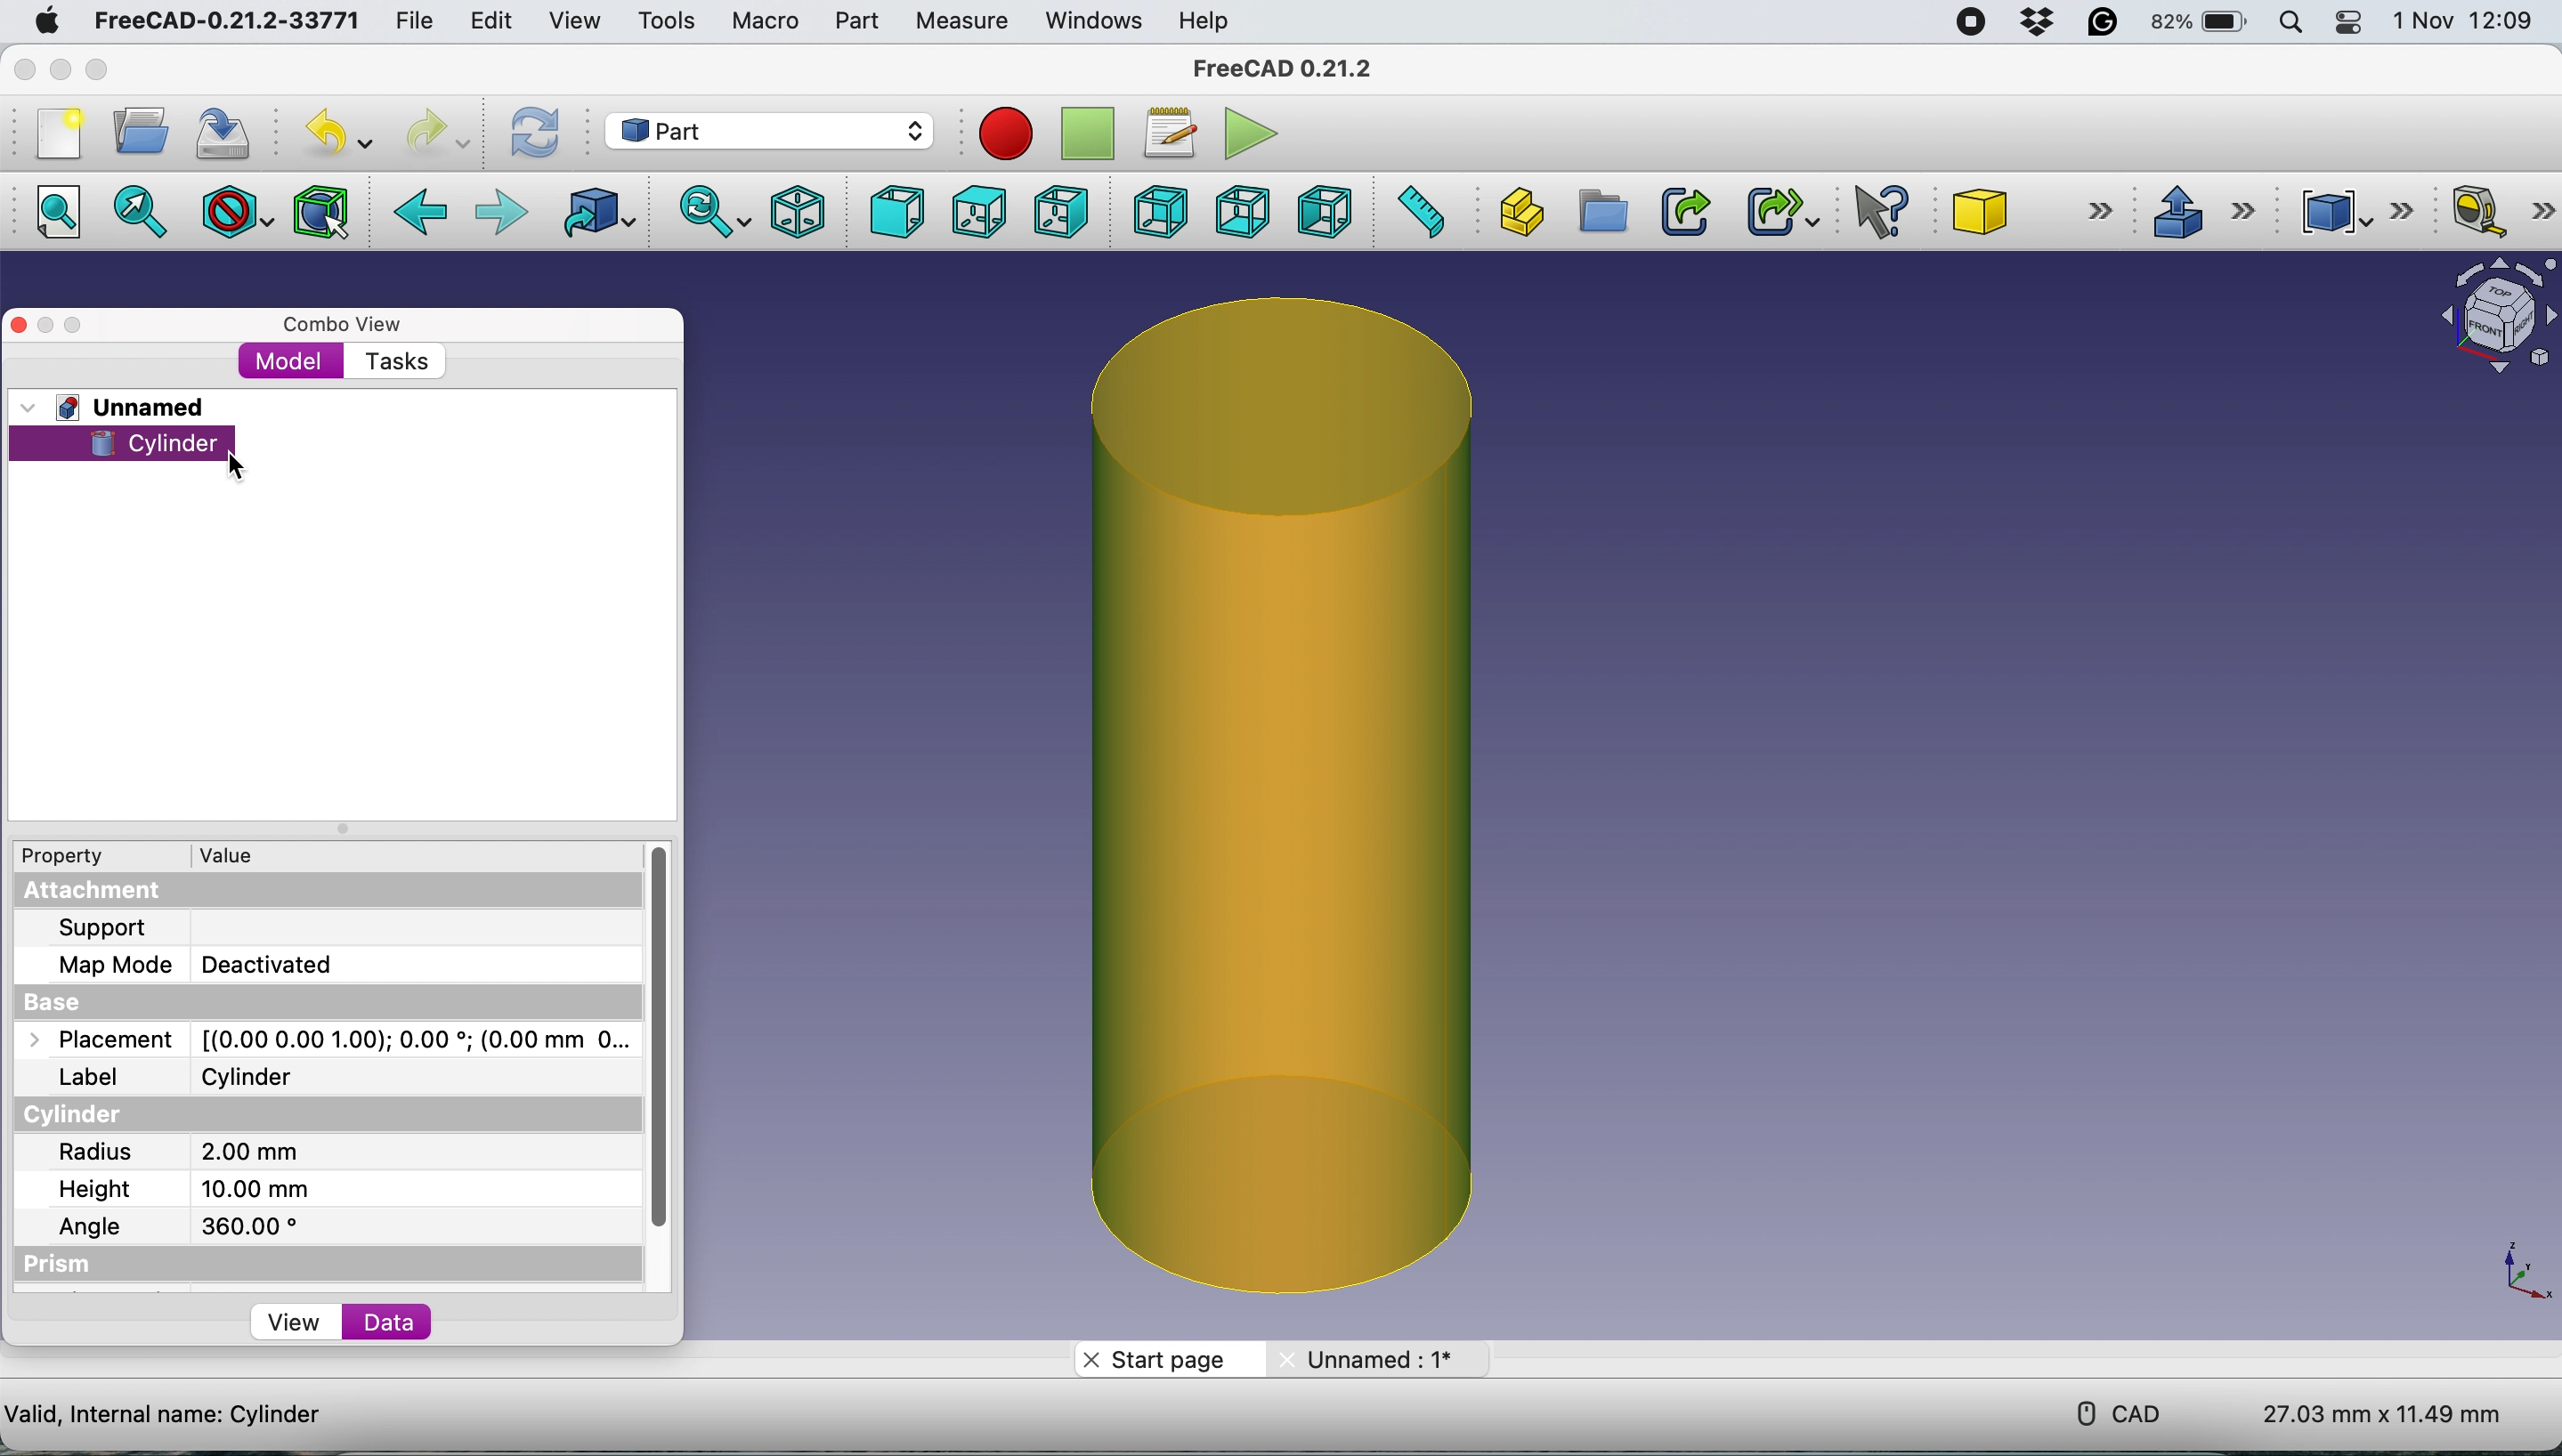  I want to click on make link, so click(1685, 214).